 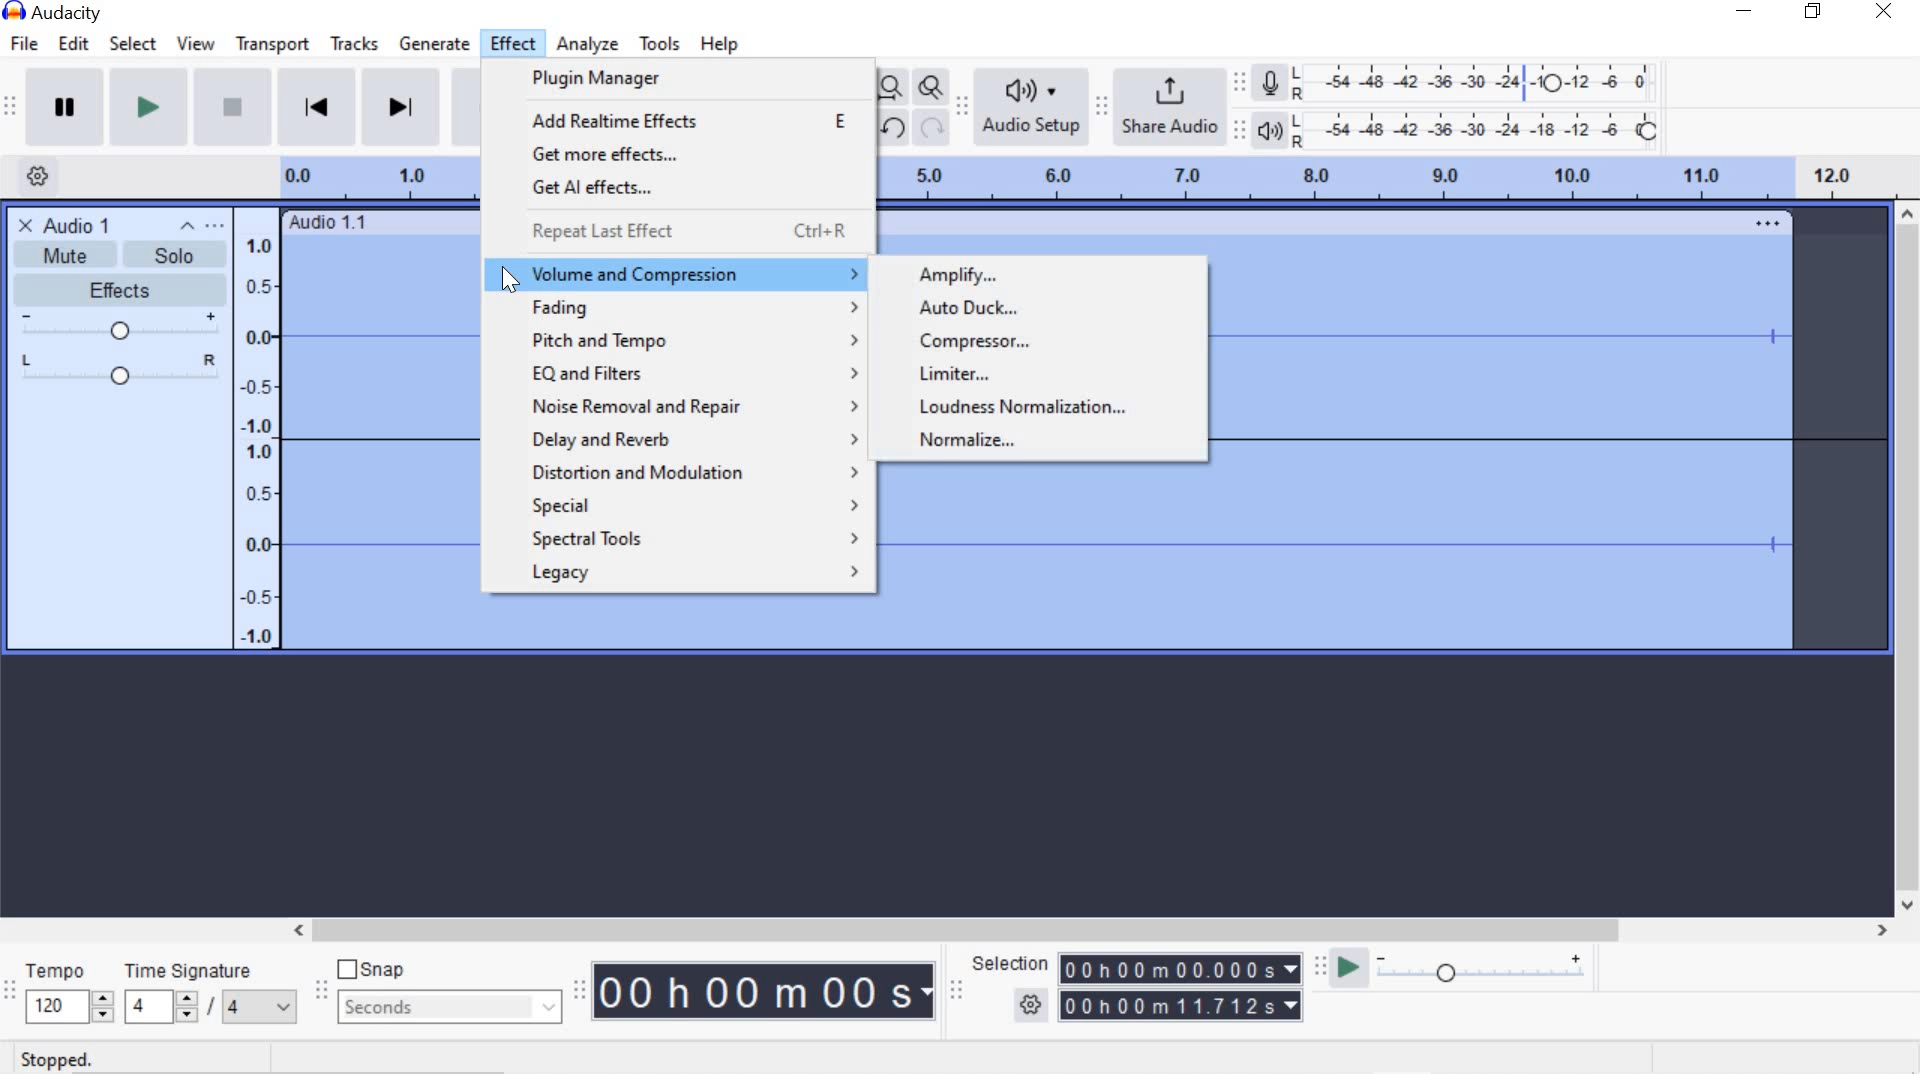 What do you see at coordinates (689, 156) in the screenshot?
I see `get more effects` at bounding box center [689, 156].